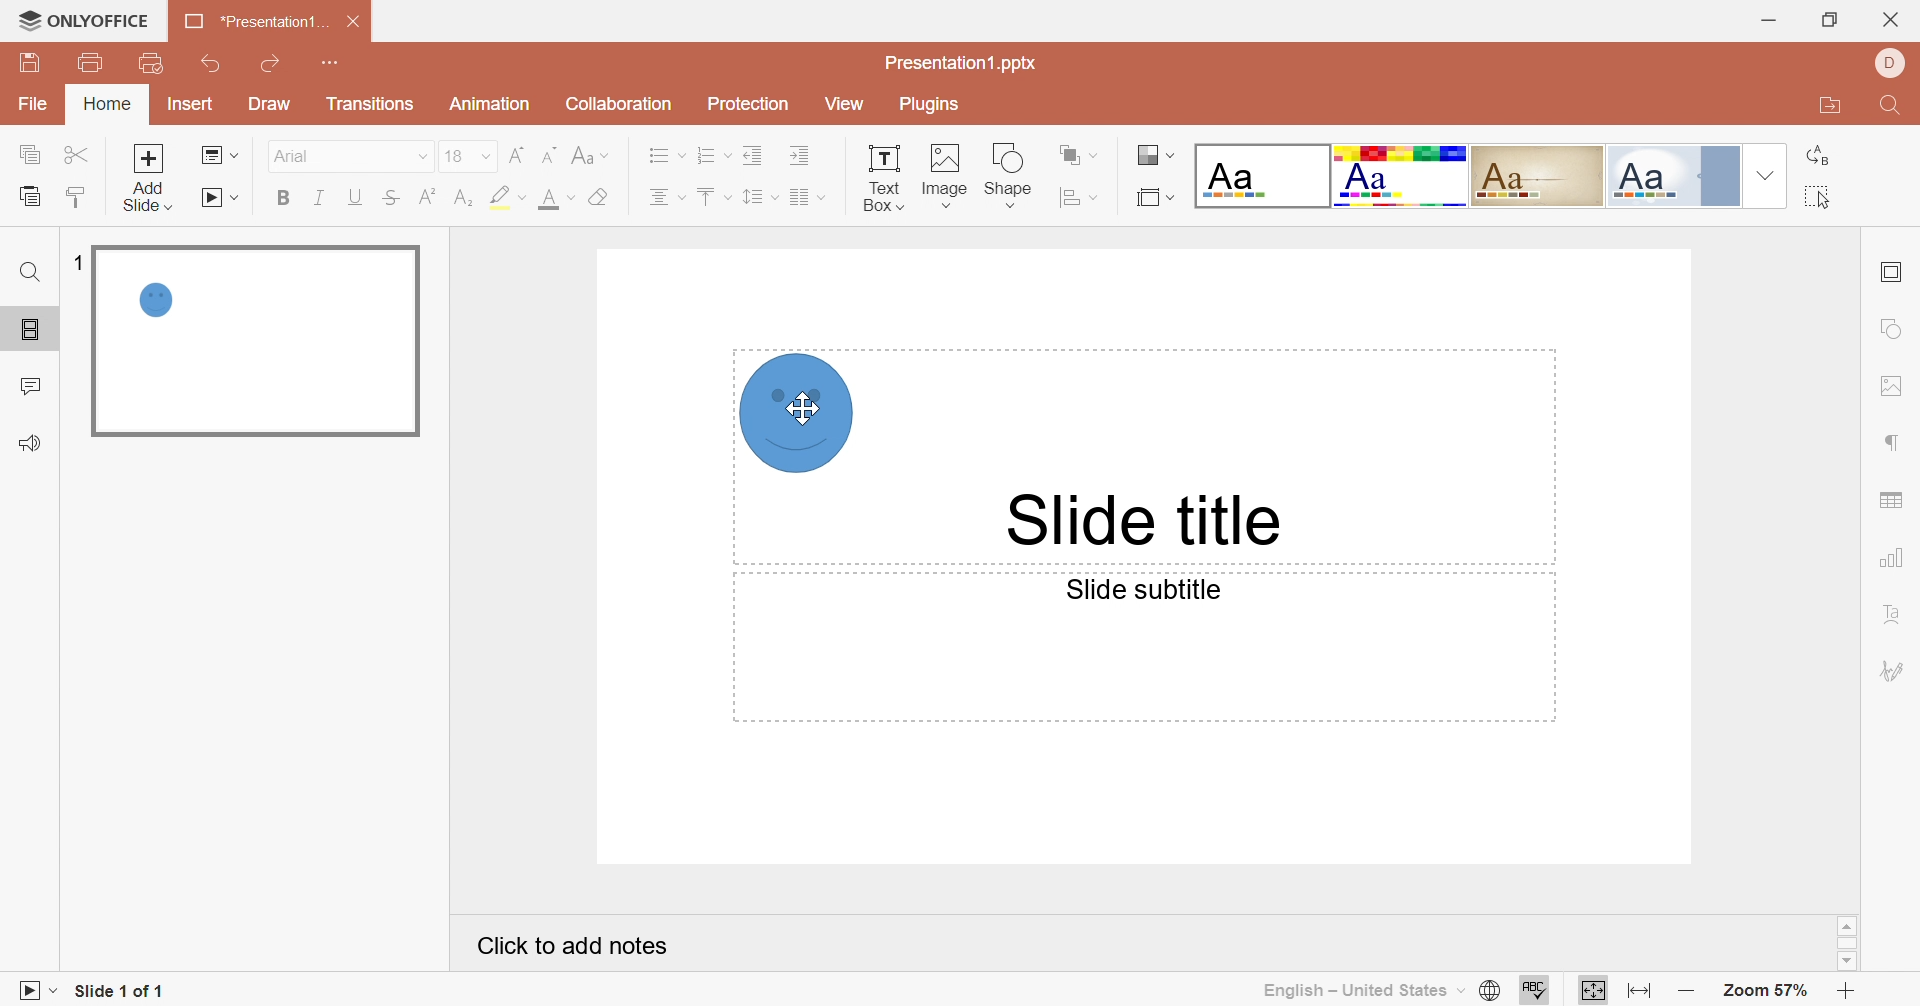 This screenshot has height=1006, width=1920. Describe the element at coordinates (325, 160) in the screenshot. I see `Arial` at that location.